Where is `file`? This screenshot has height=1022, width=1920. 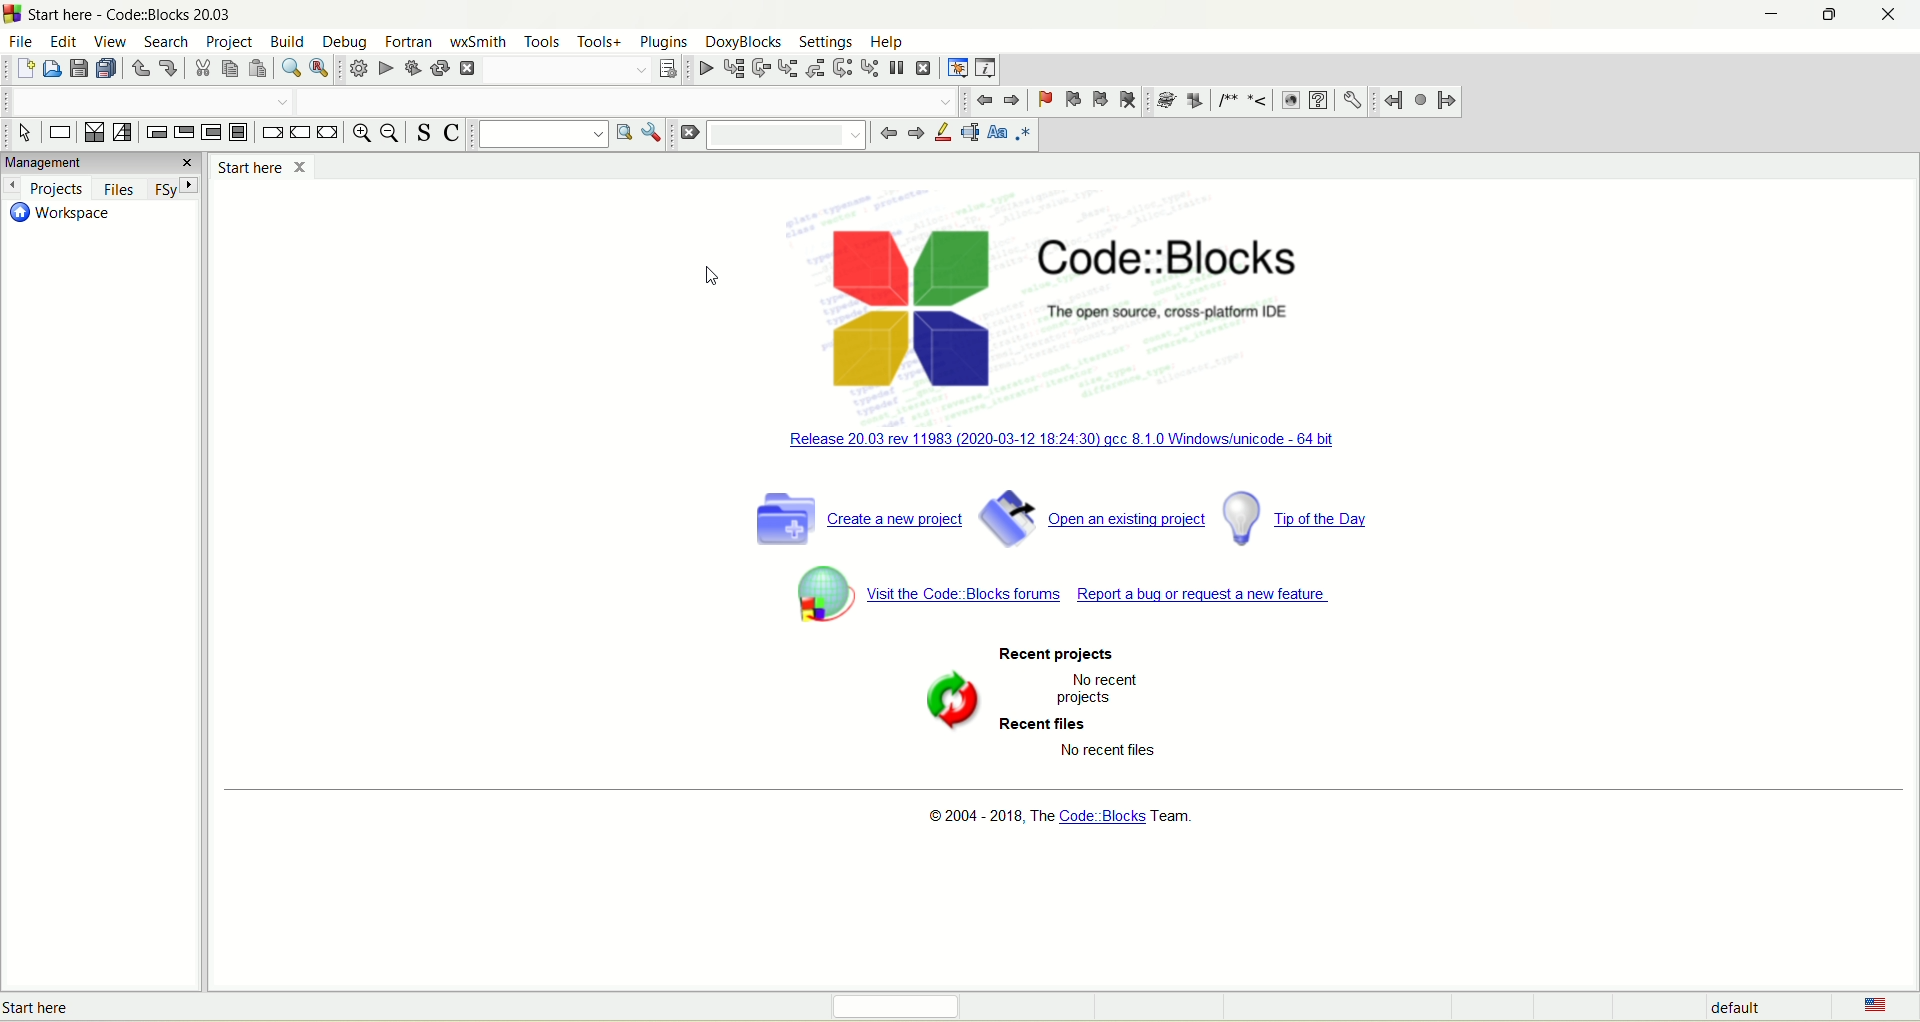 file is located at coordinates (24, 42).